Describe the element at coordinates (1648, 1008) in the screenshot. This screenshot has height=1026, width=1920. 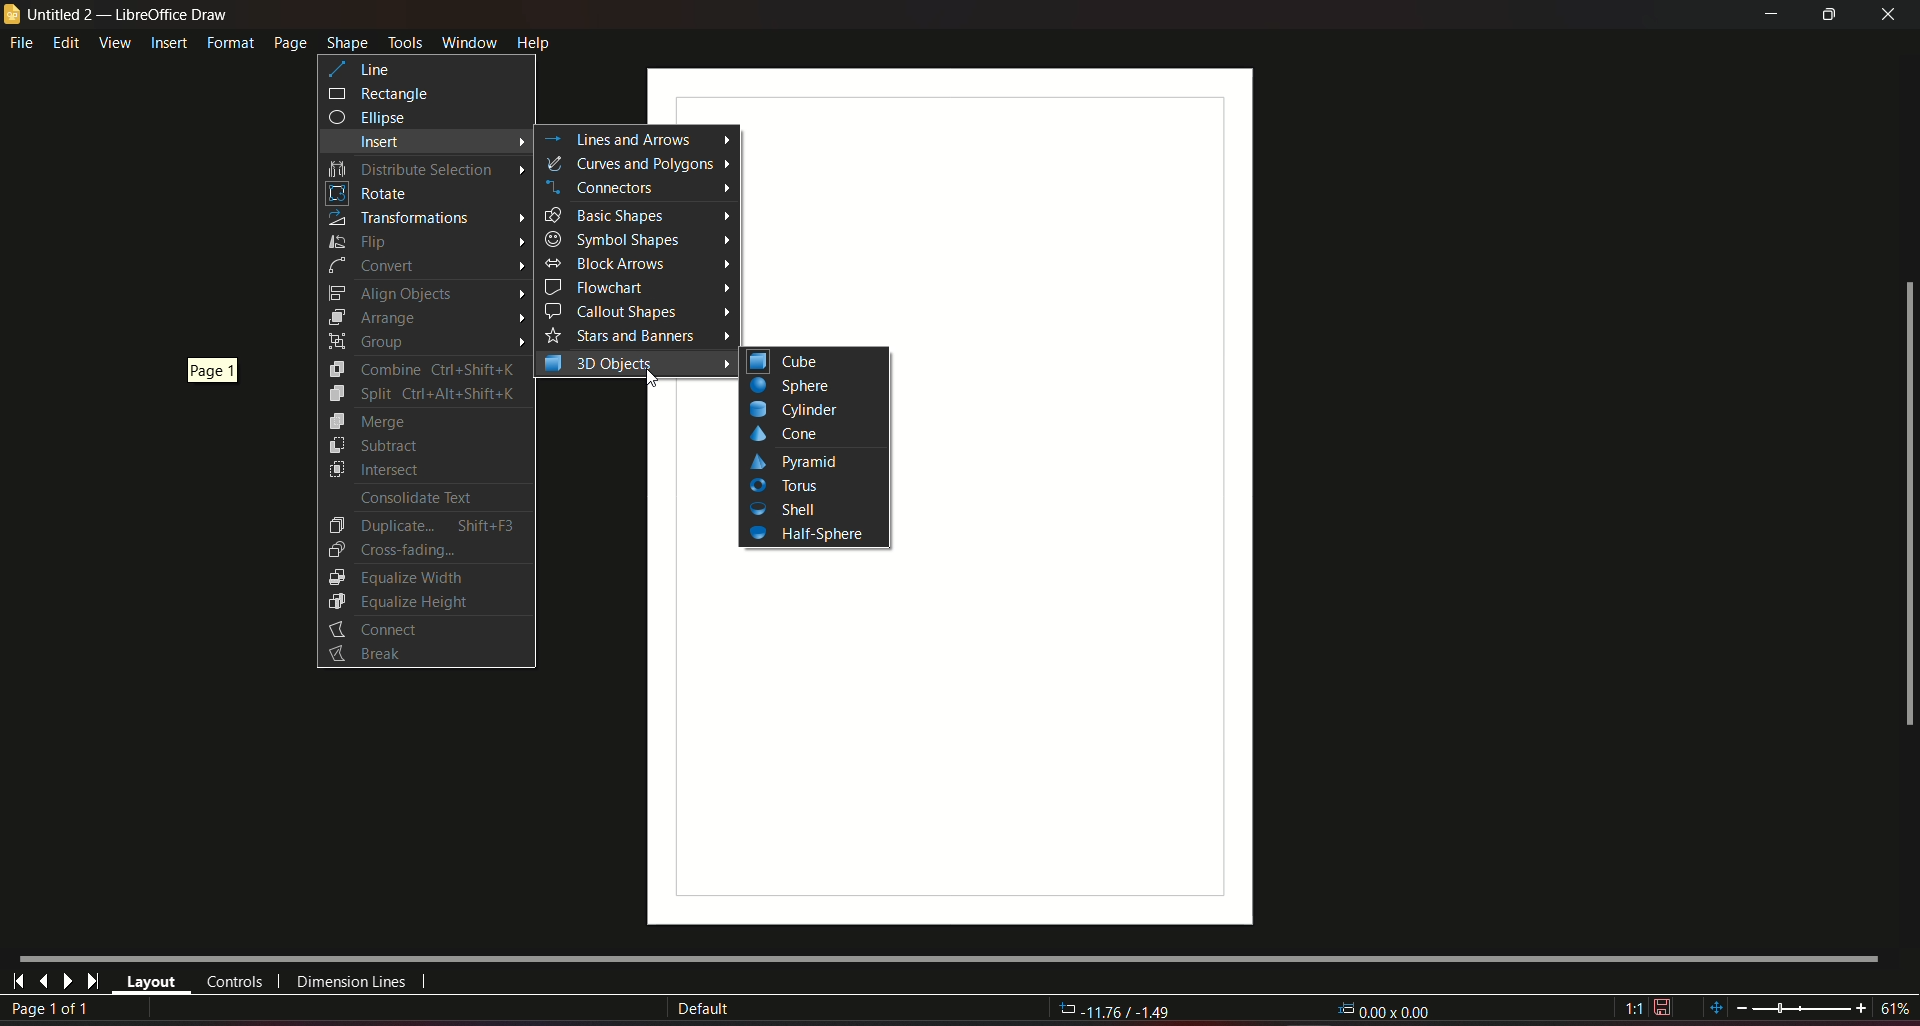
I see `1:1` at that location.